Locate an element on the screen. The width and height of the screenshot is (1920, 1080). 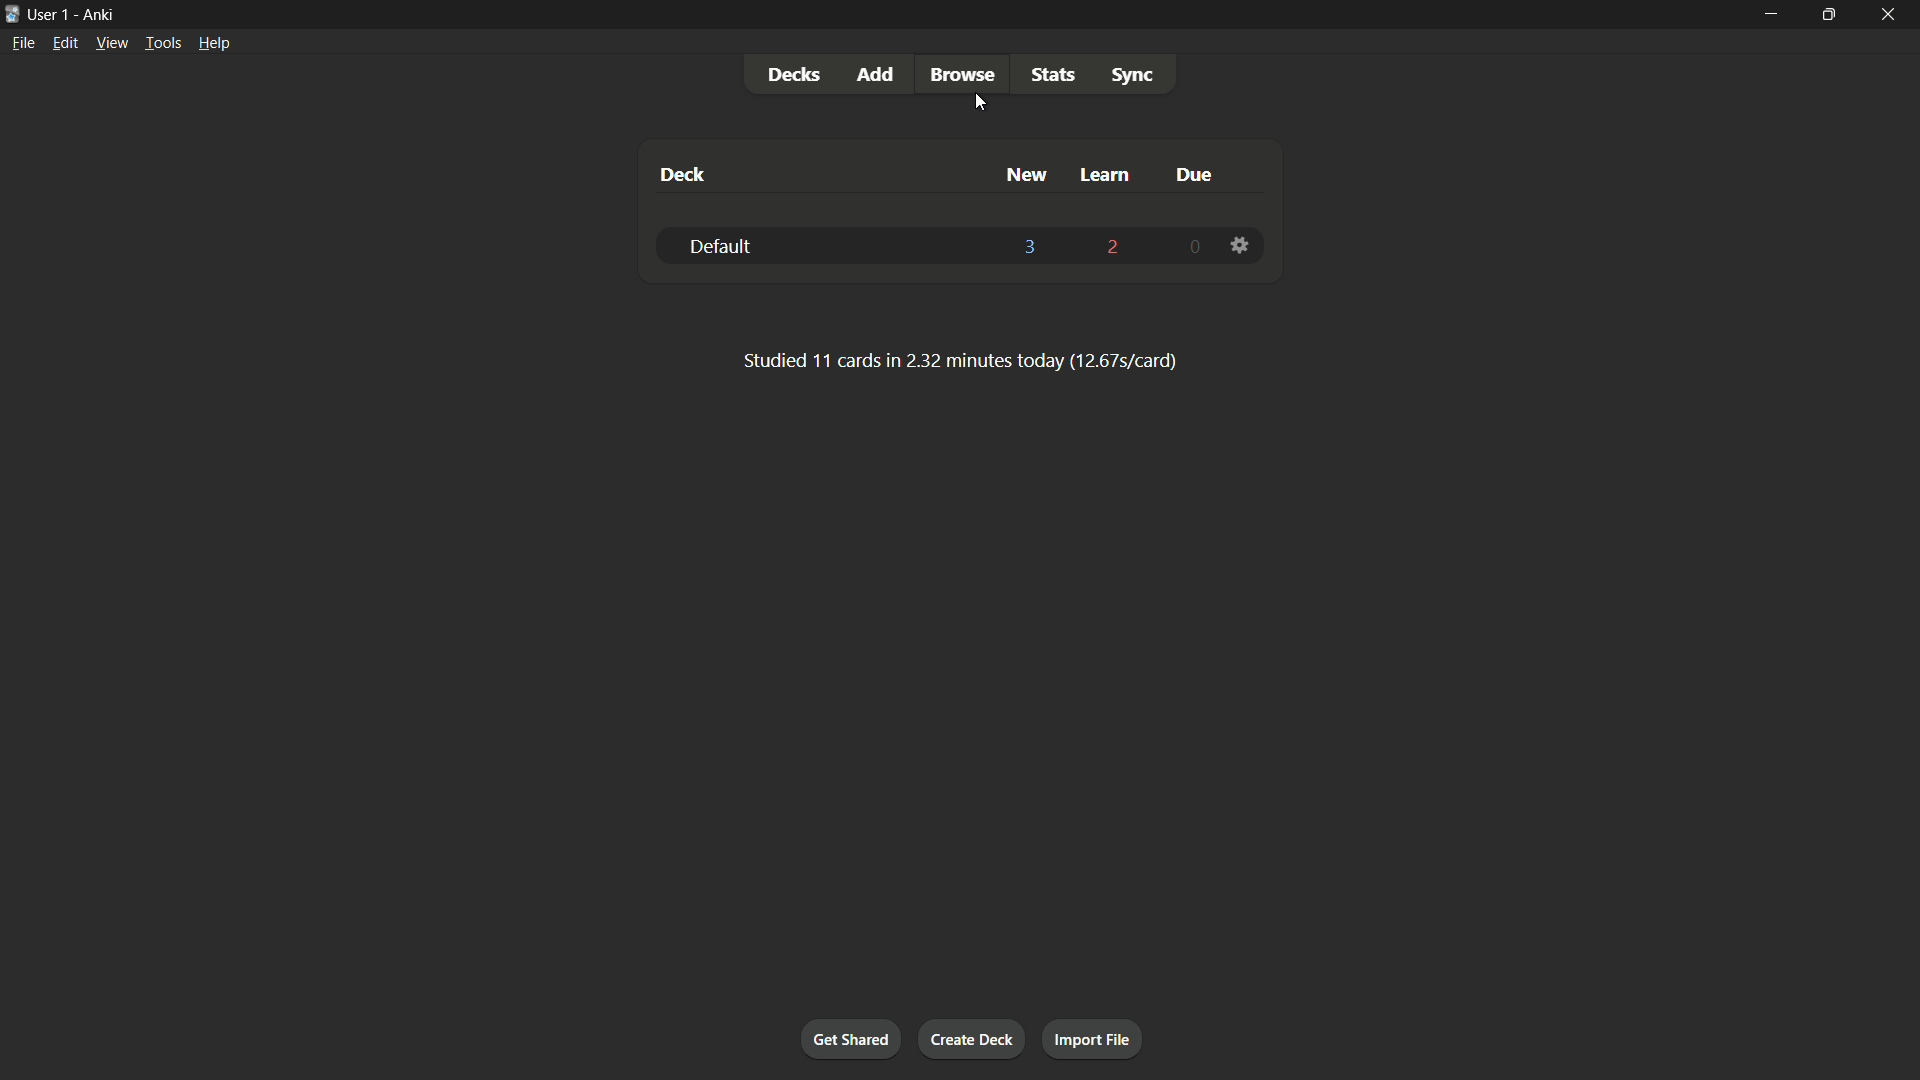
get shared is located at coordinates (849, 1040).